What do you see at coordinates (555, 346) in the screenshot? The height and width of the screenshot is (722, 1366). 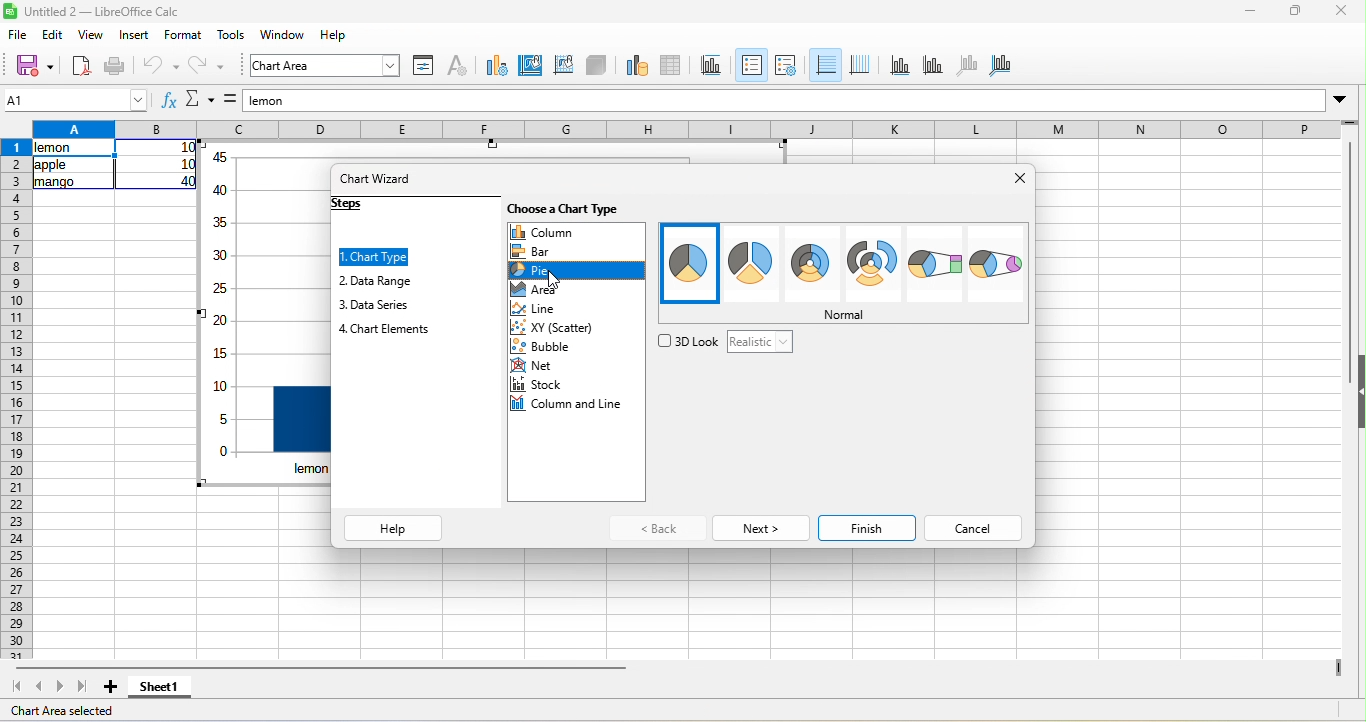 I see `bubble` at bounding box center [555, 346].